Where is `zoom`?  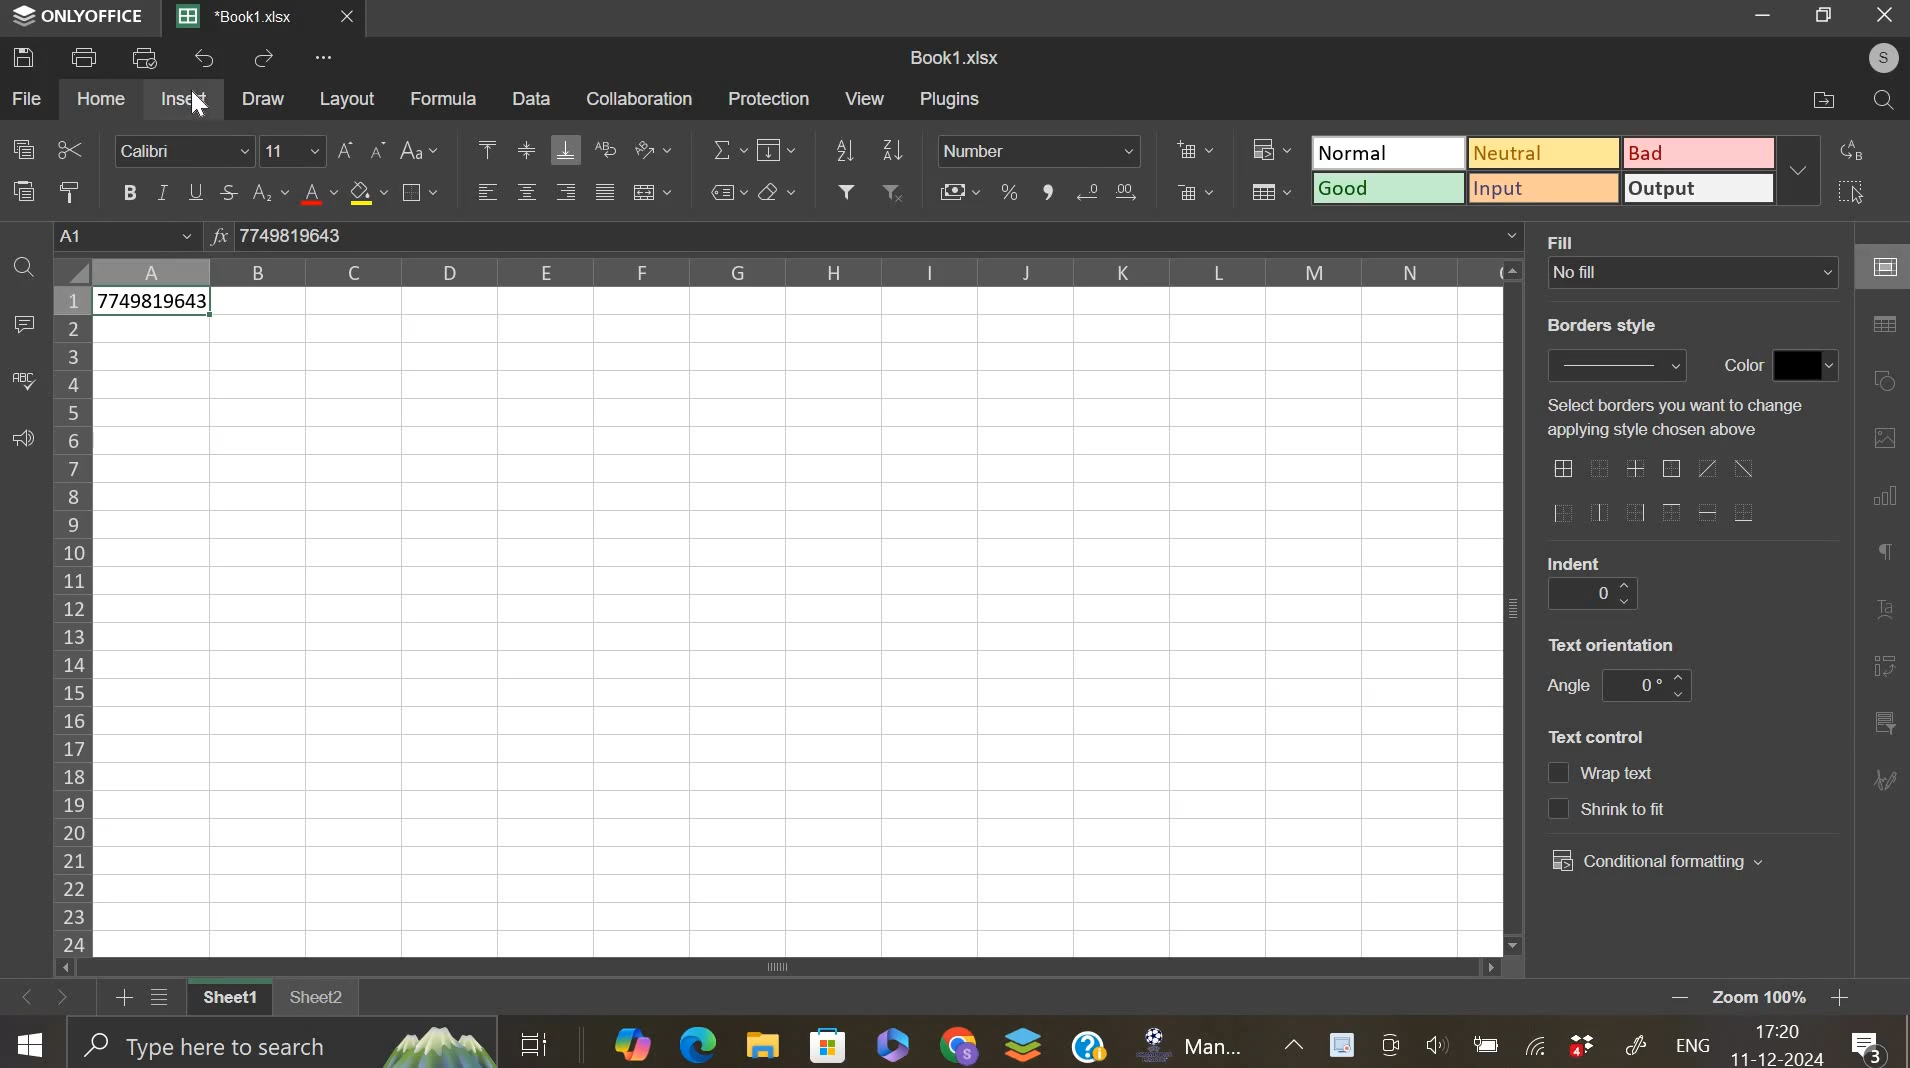 zoom is located at coordinates (1787, 999).